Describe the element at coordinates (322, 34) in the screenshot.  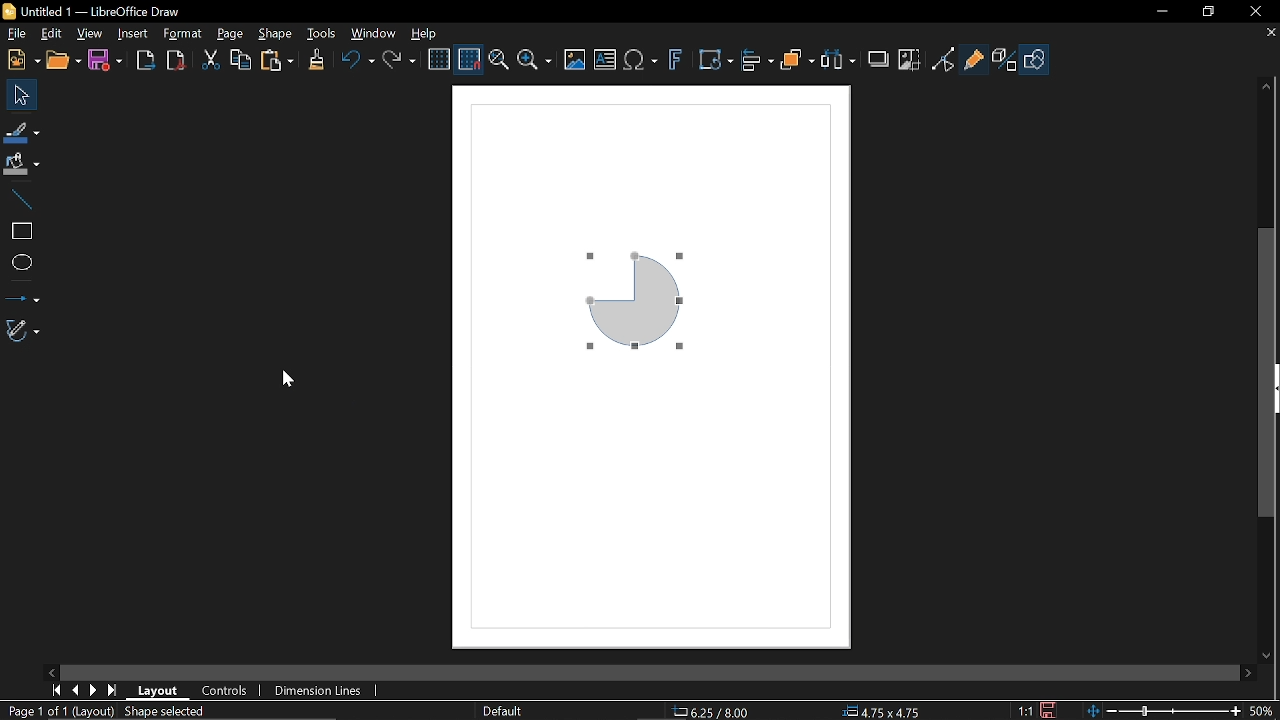
I see `Tools` at that location.